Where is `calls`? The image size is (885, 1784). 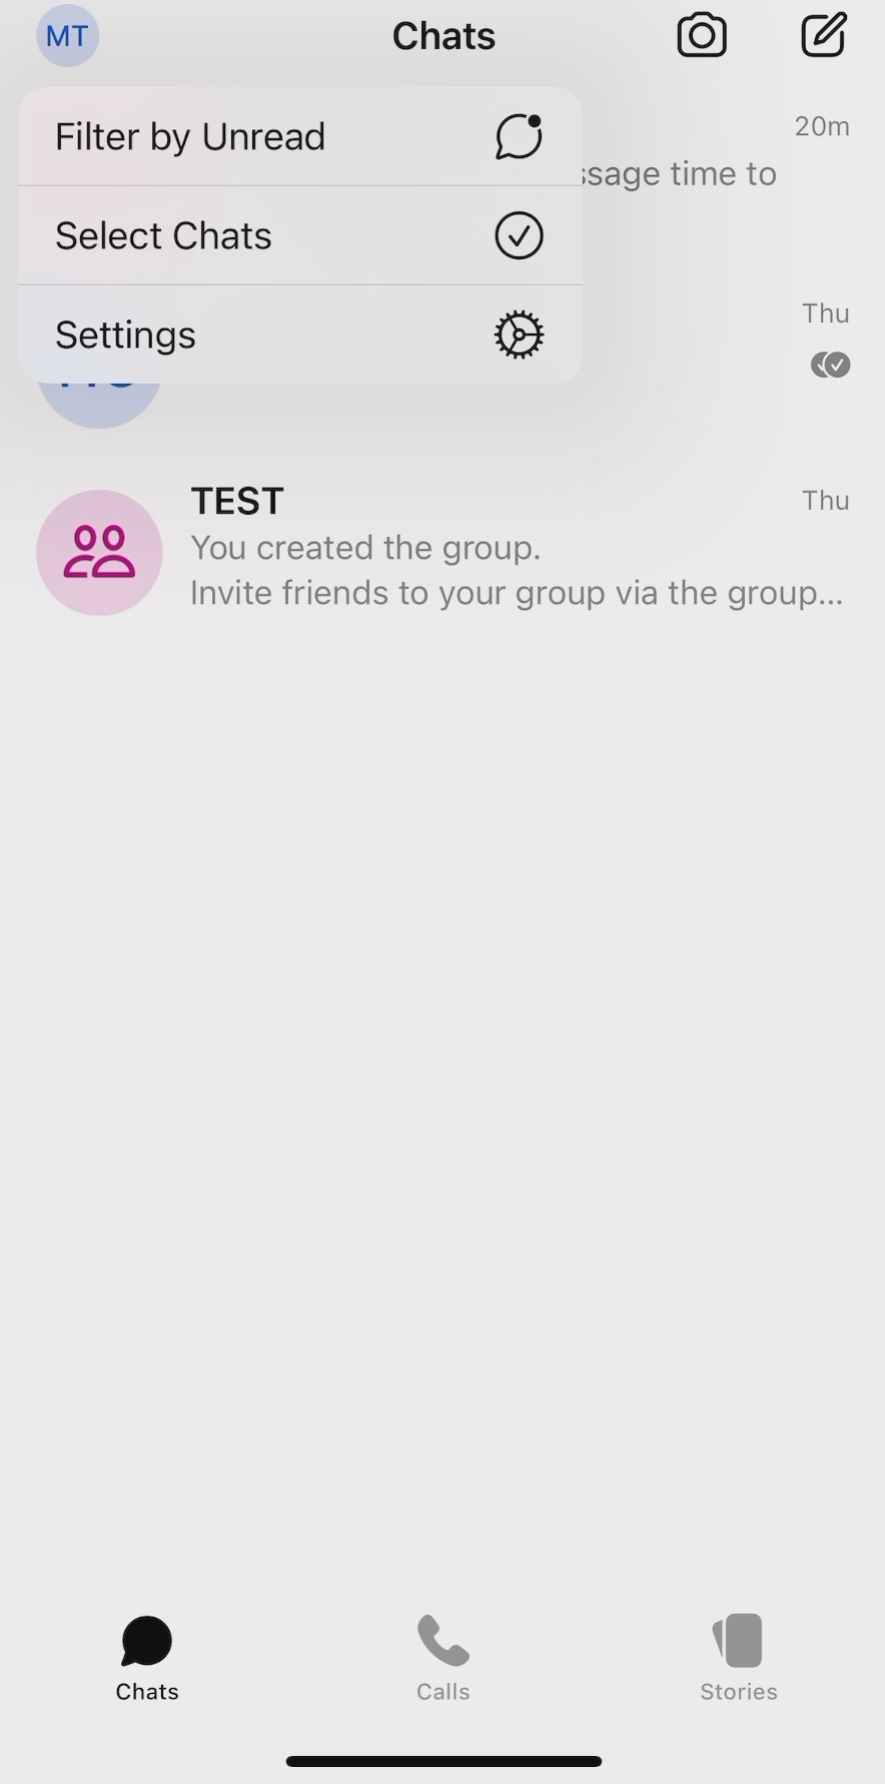
calls is located at coordinates (443, 1655).